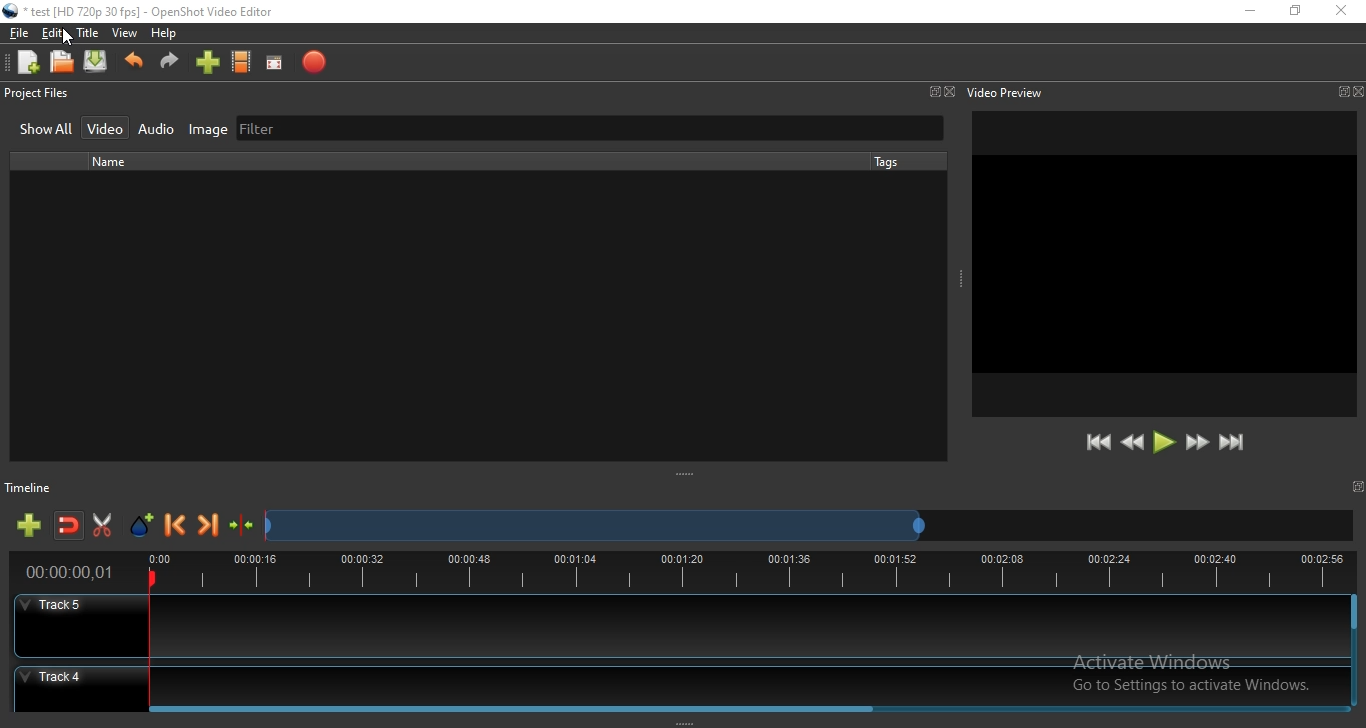 The height and width of the screenshot is (728, 1366). Describe the element at coordinates (1165, 265) in the screenshot. I see `Preview` at that location.